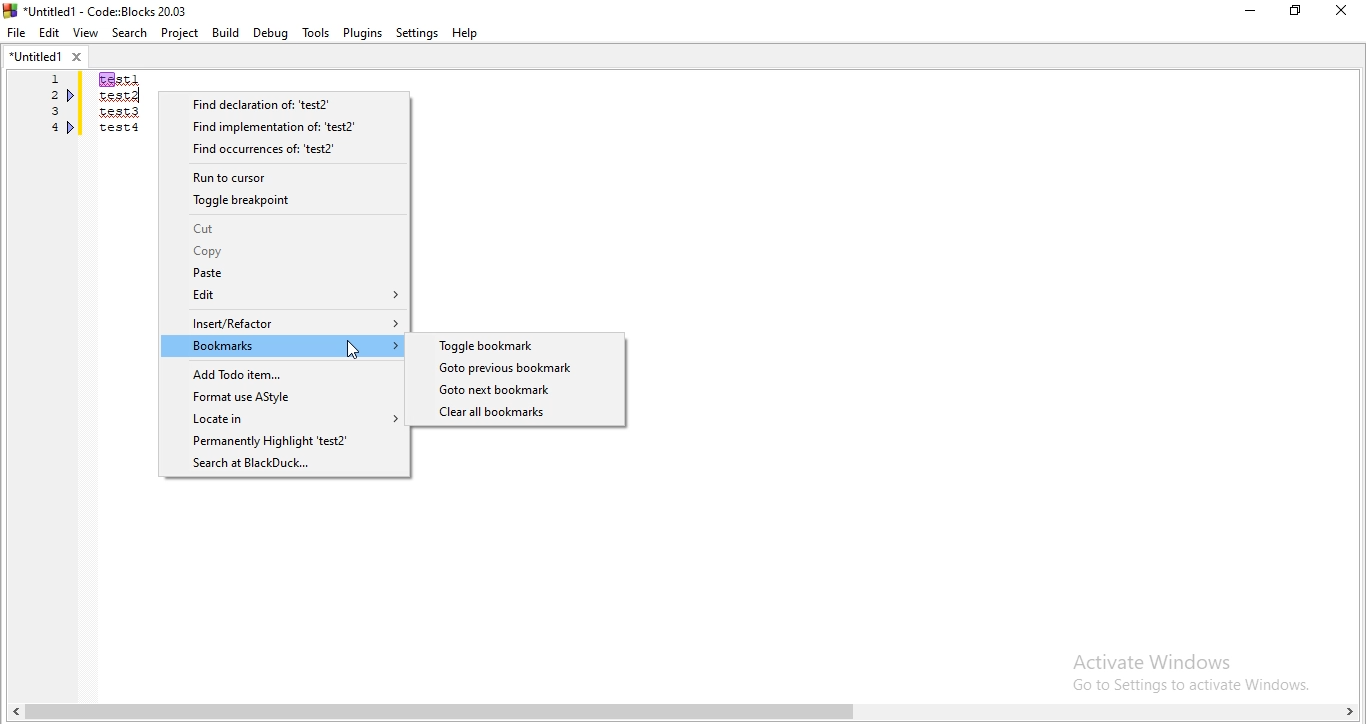 This screenshot has height=724, width=1366. What do you see at coordinates (514, 344) in the screenshot?
I see `Toggle bookmark` at bounding box center [514, 344].